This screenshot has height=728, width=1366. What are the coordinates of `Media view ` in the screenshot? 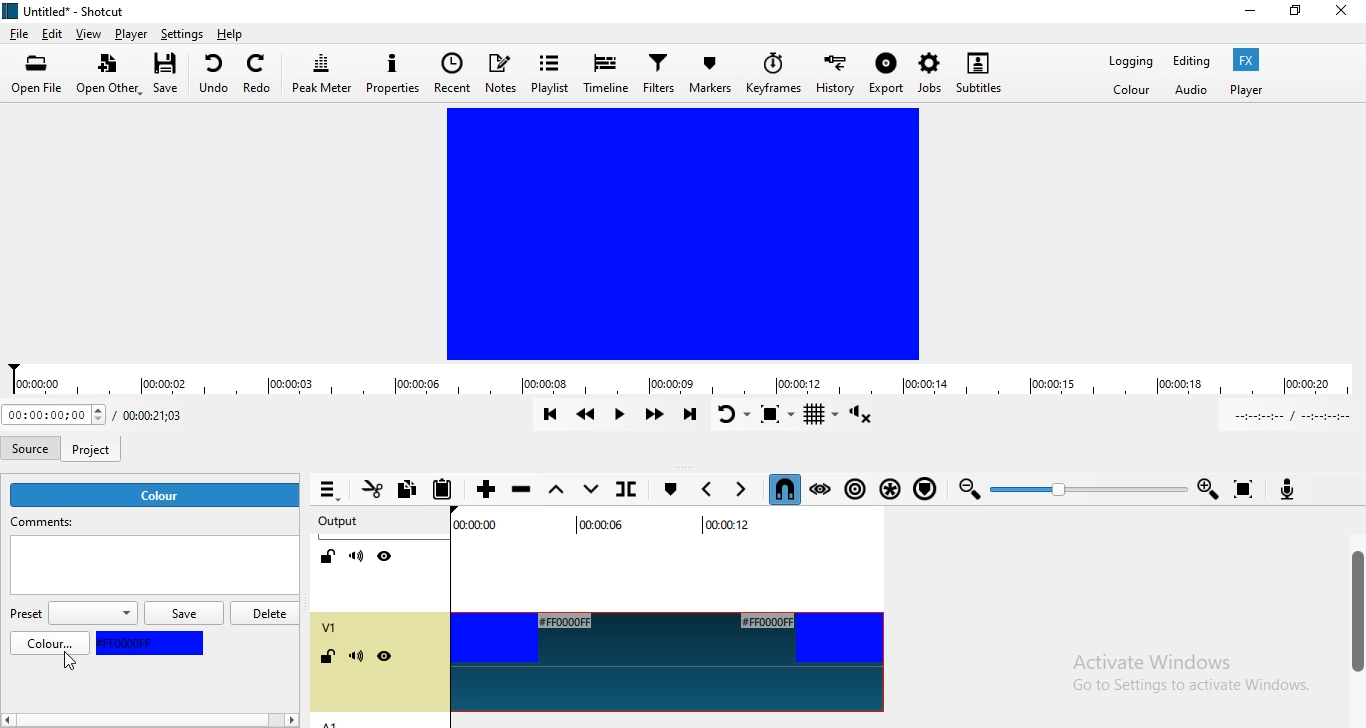 It's located at (680, 234).